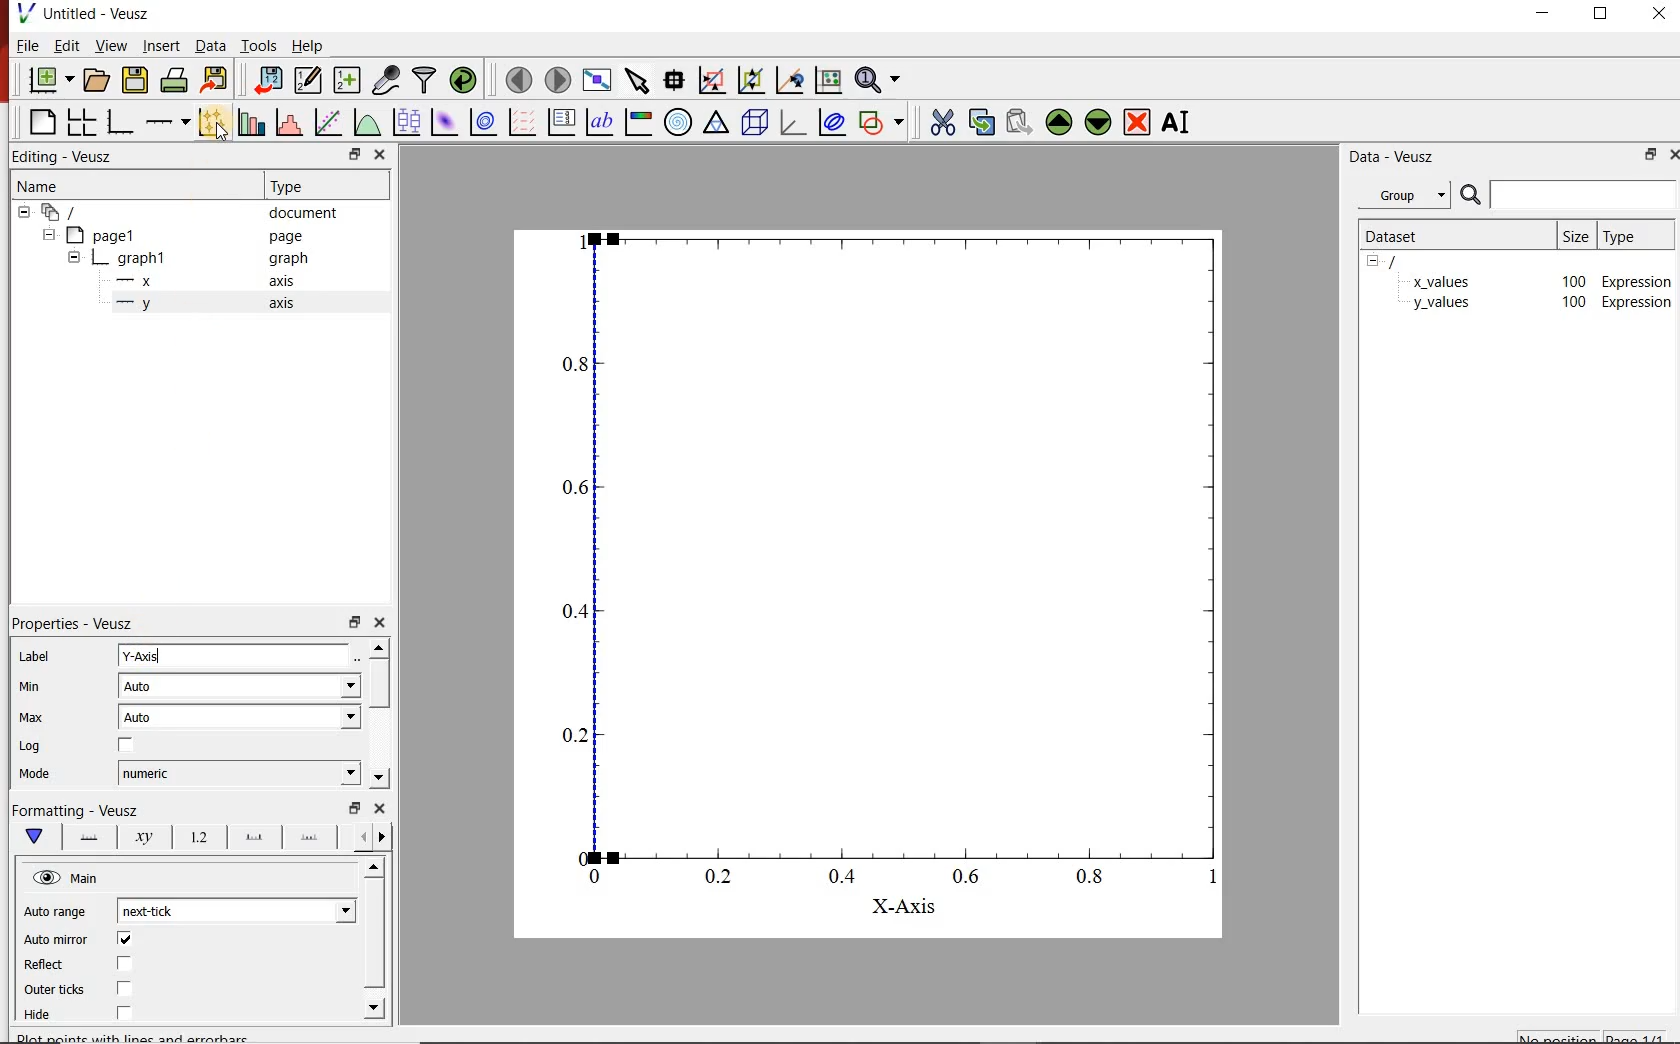 This screenshot has height=1044, width=1680. Describe the element at coordinates (1670, 154) in the screenshot. I see `close` at that location.